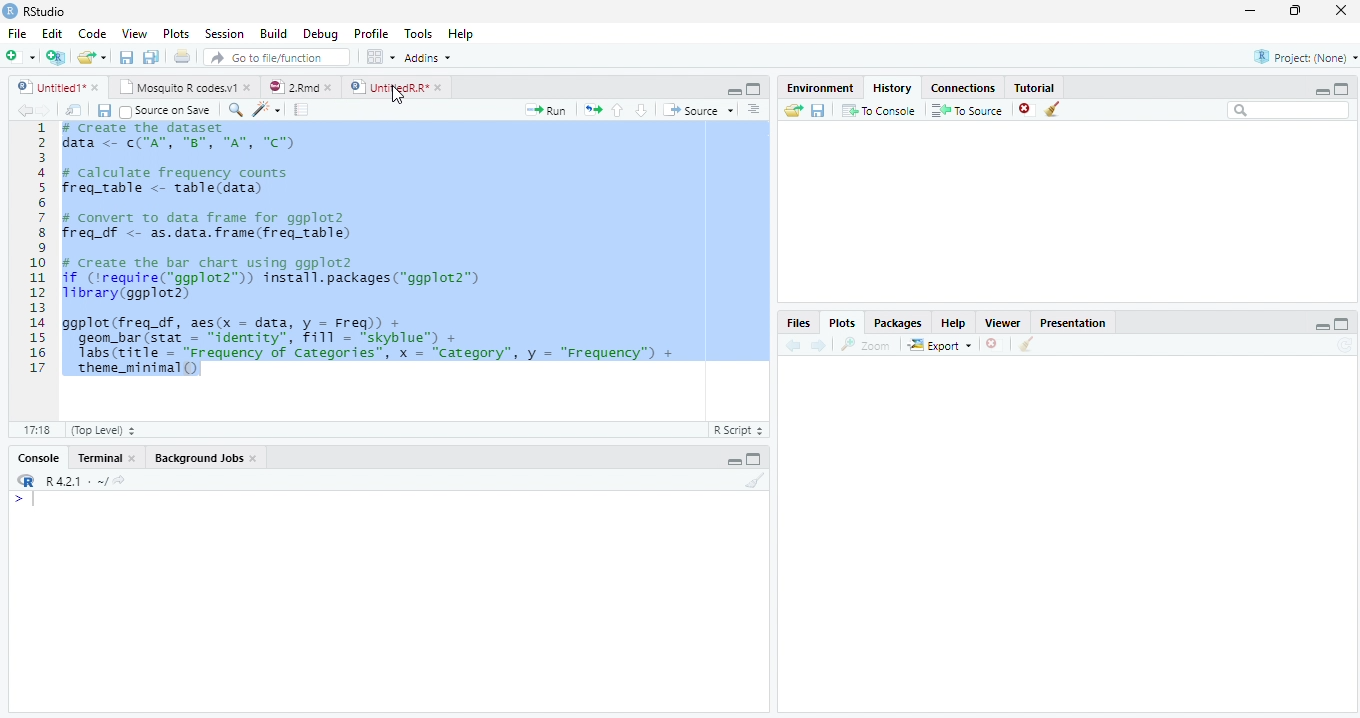  What do you see at coordinates (1297, 13) in the screenshot?
I see `Maximize` at bounding box center [1297, 13].